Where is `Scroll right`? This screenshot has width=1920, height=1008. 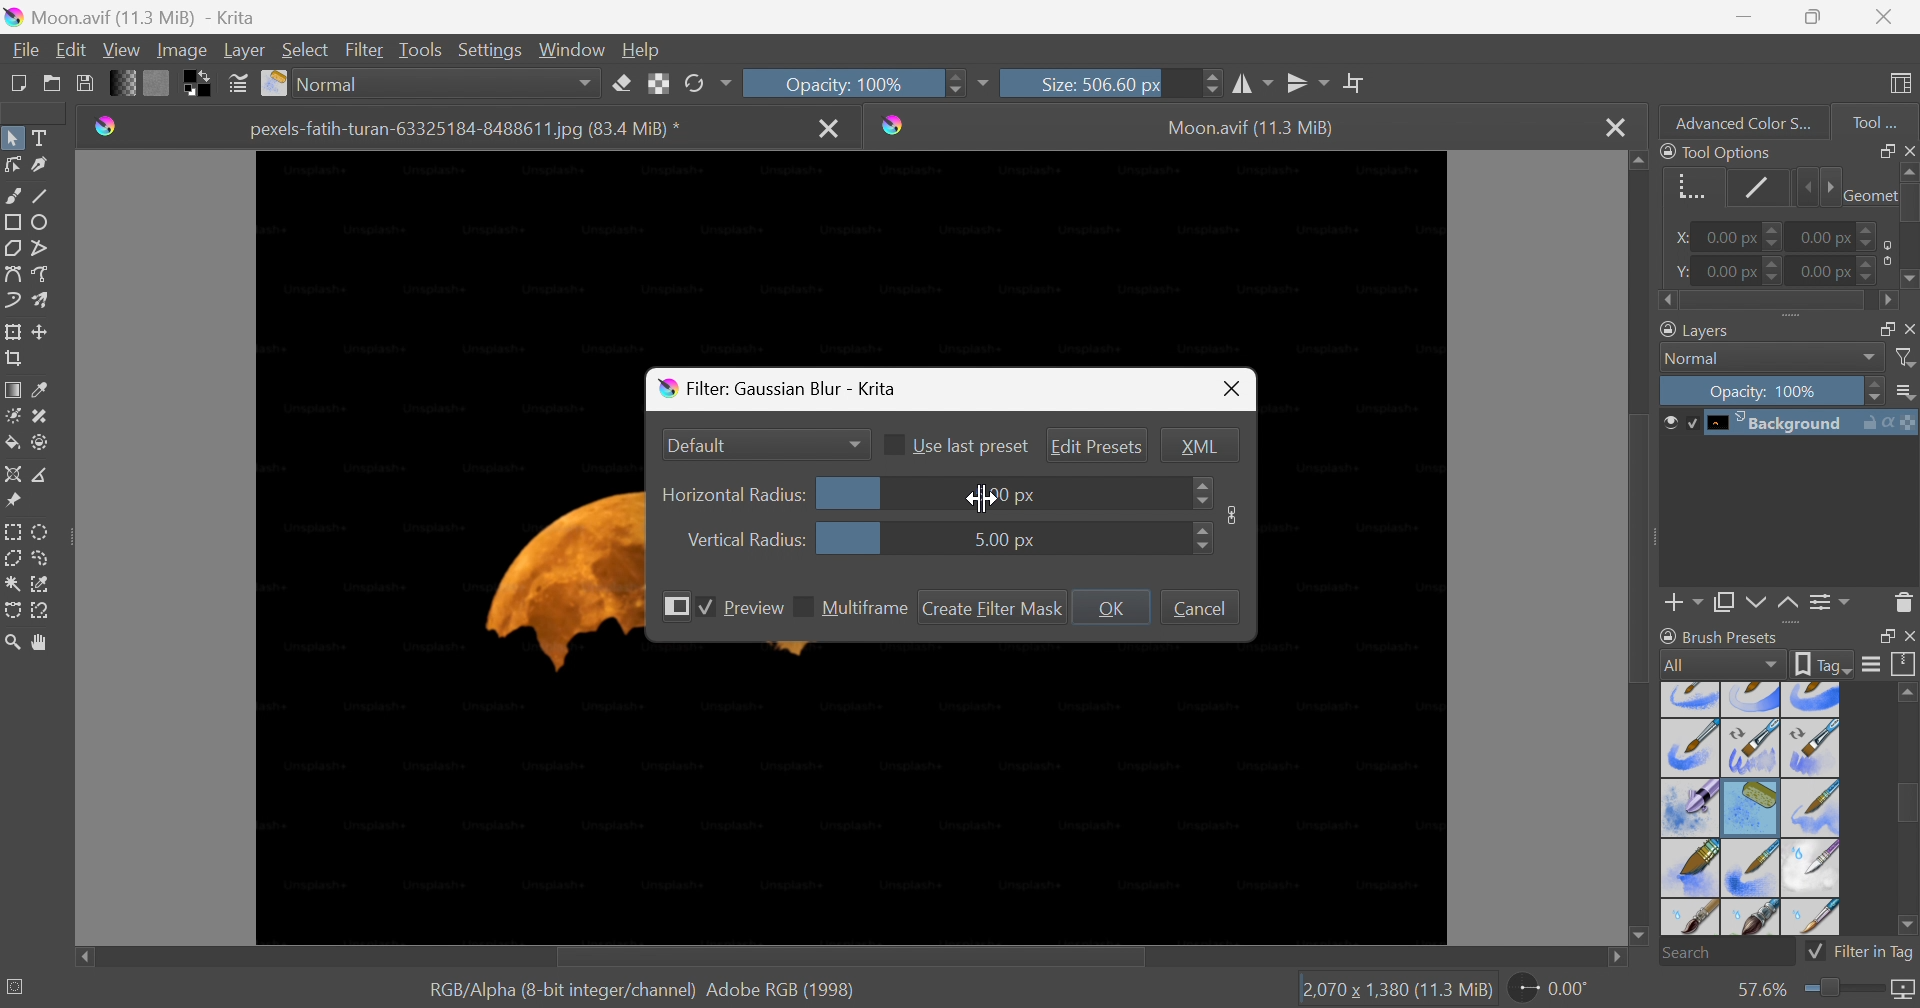 Scroll right is located at coordinates (1887, 301).